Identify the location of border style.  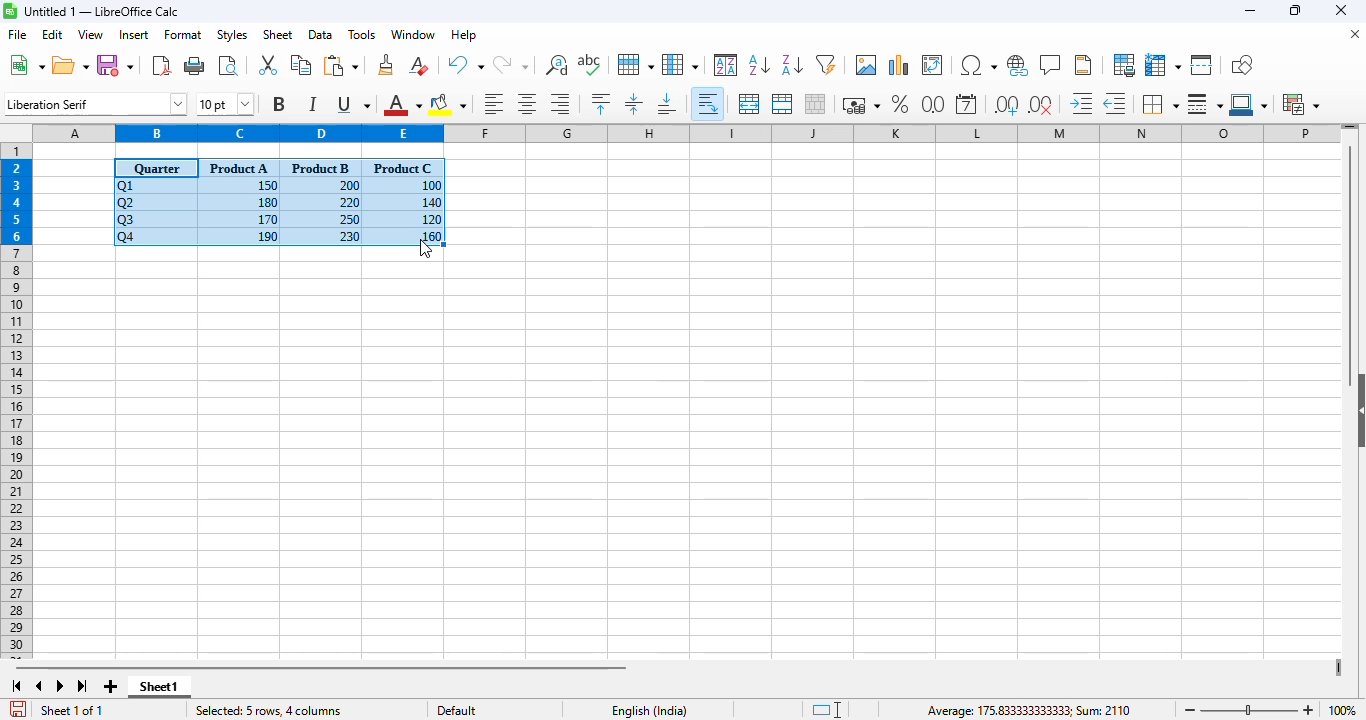
(1205, 104).